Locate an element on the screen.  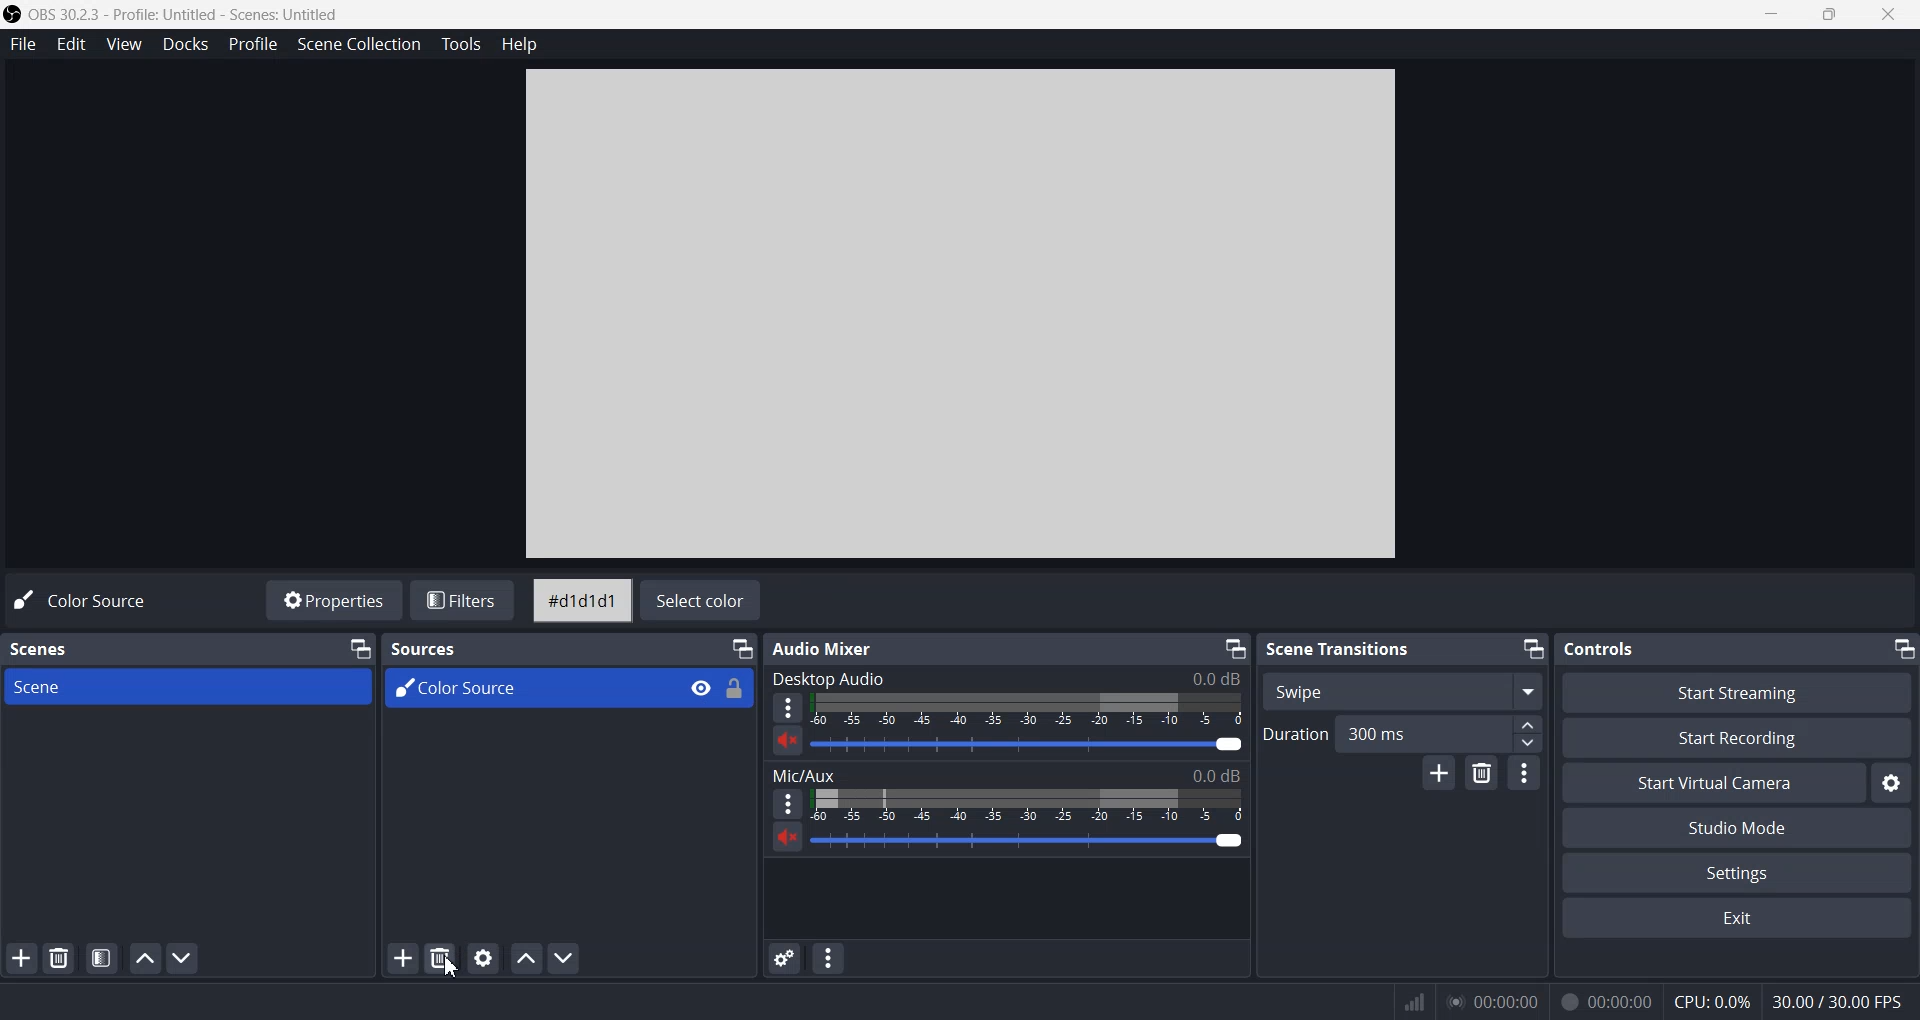
Open scene Filter is located at coordinates (100, 958).